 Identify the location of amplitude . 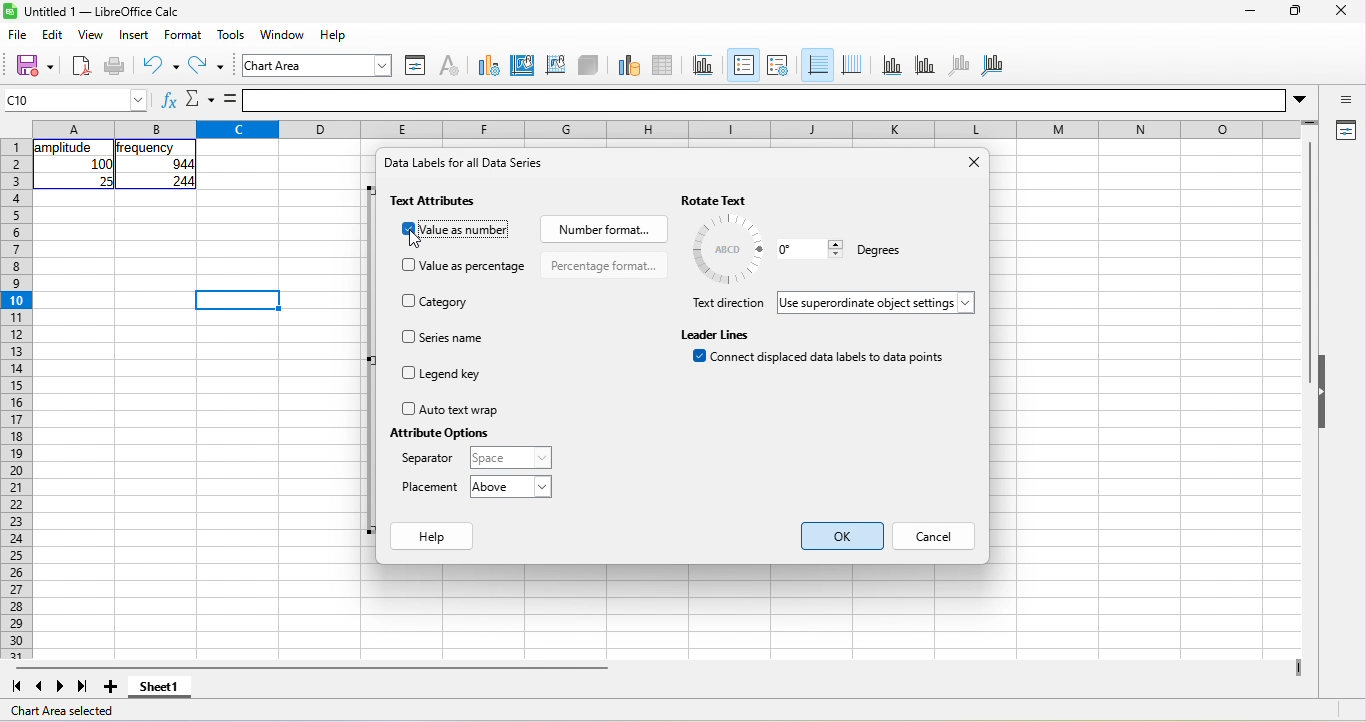
(65, 148).